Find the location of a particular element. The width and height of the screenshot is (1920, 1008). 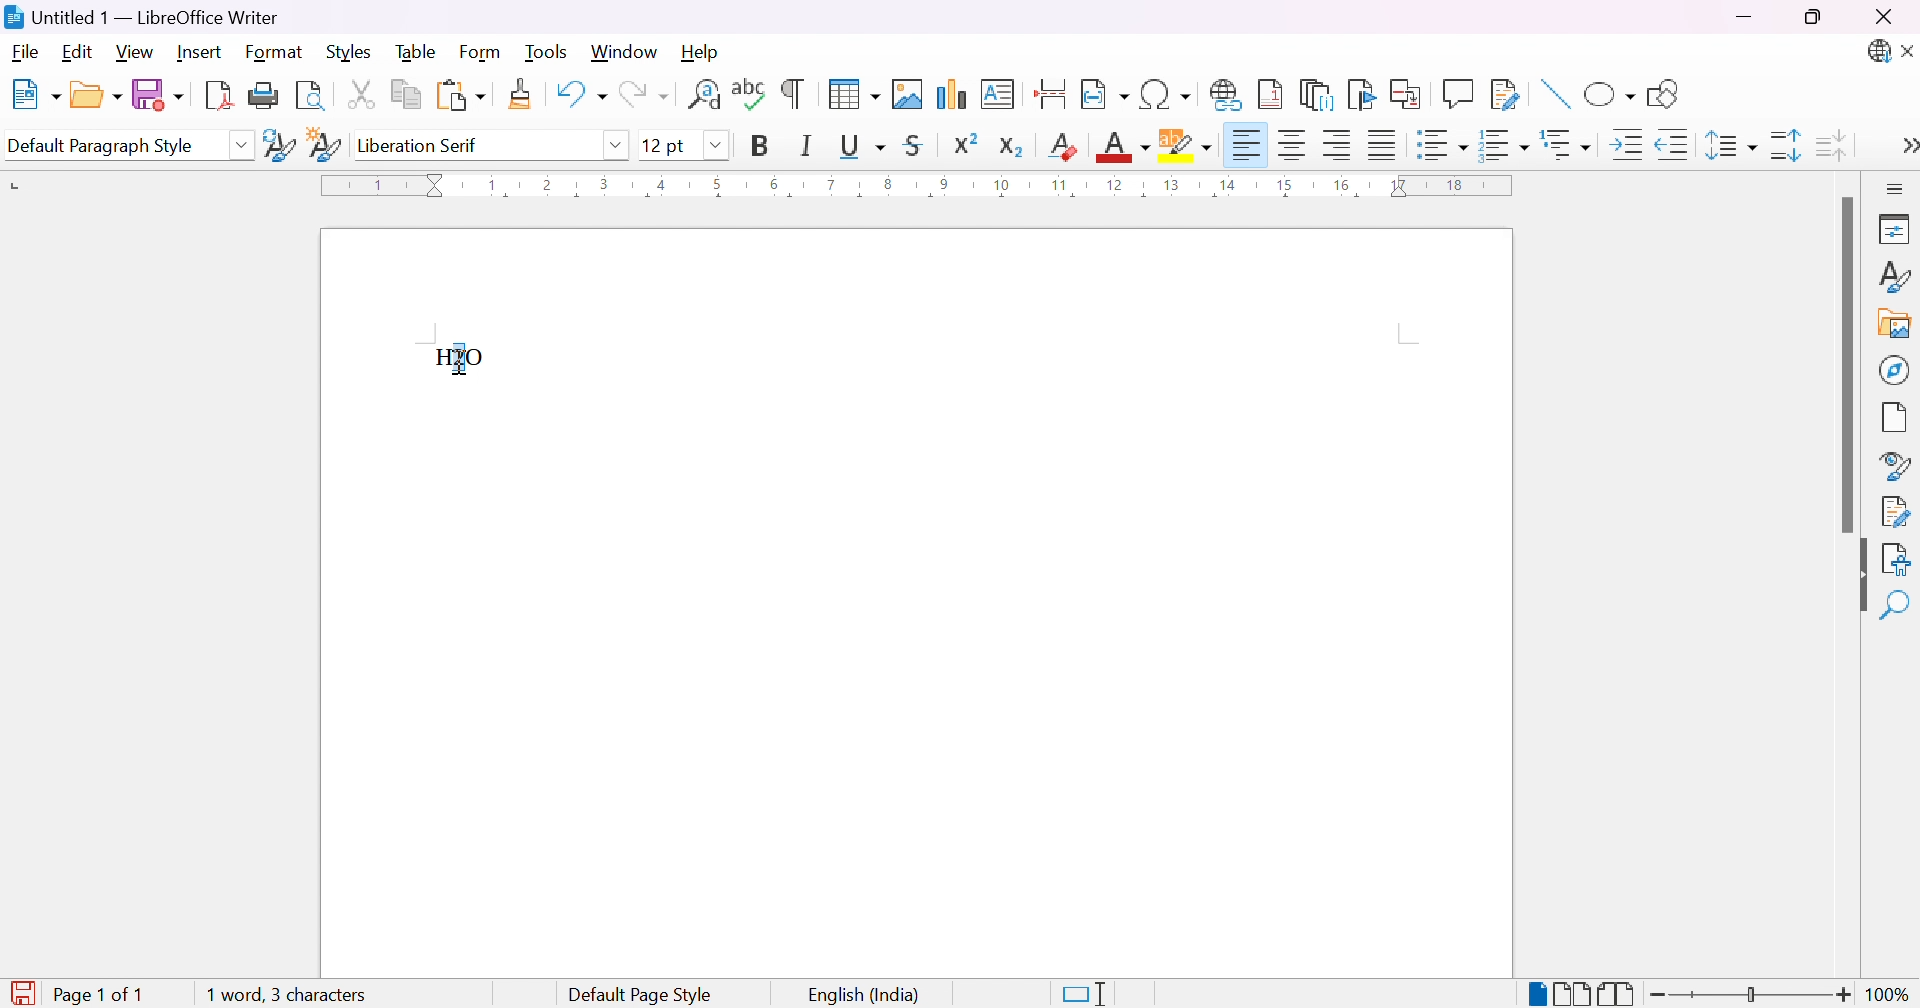

100% is located at coordinates (1889, 995).